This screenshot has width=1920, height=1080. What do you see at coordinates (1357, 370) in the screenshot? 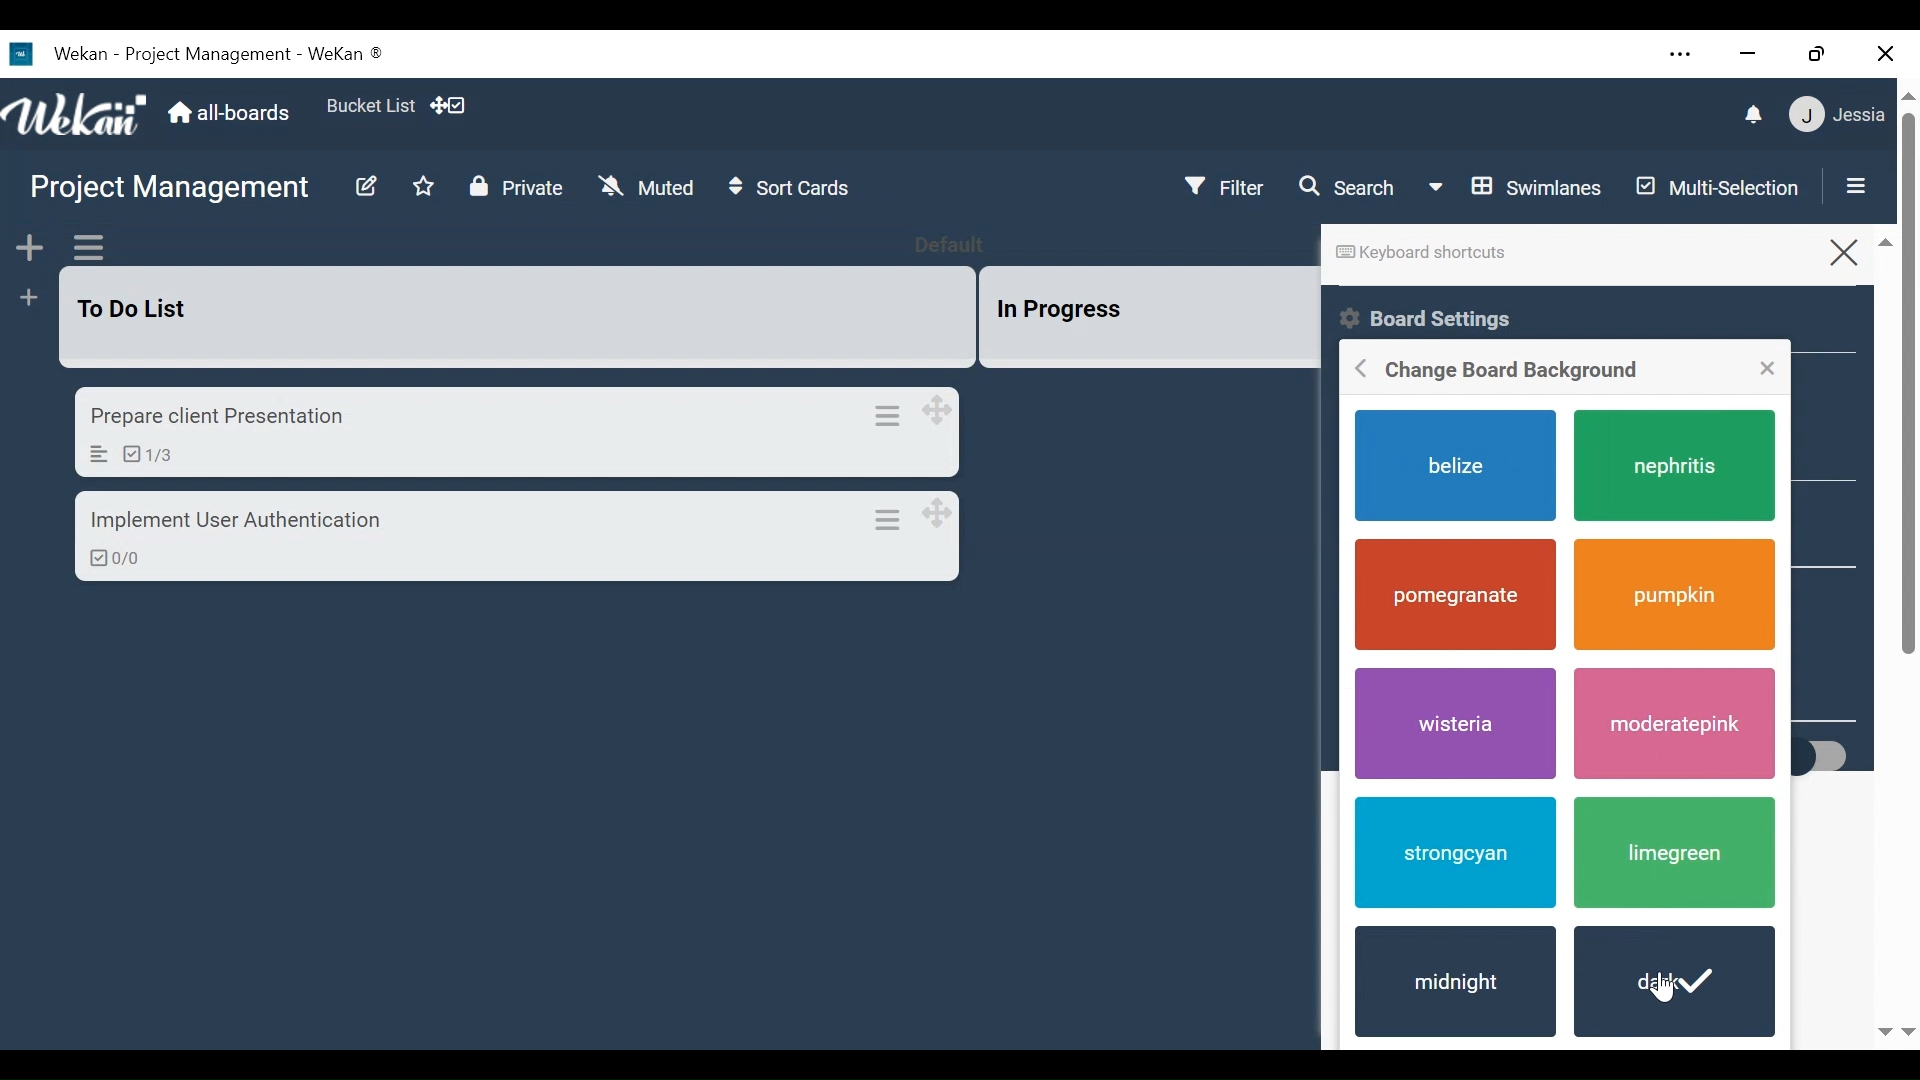
I see `Go back` at bounding box center [1357, 370].